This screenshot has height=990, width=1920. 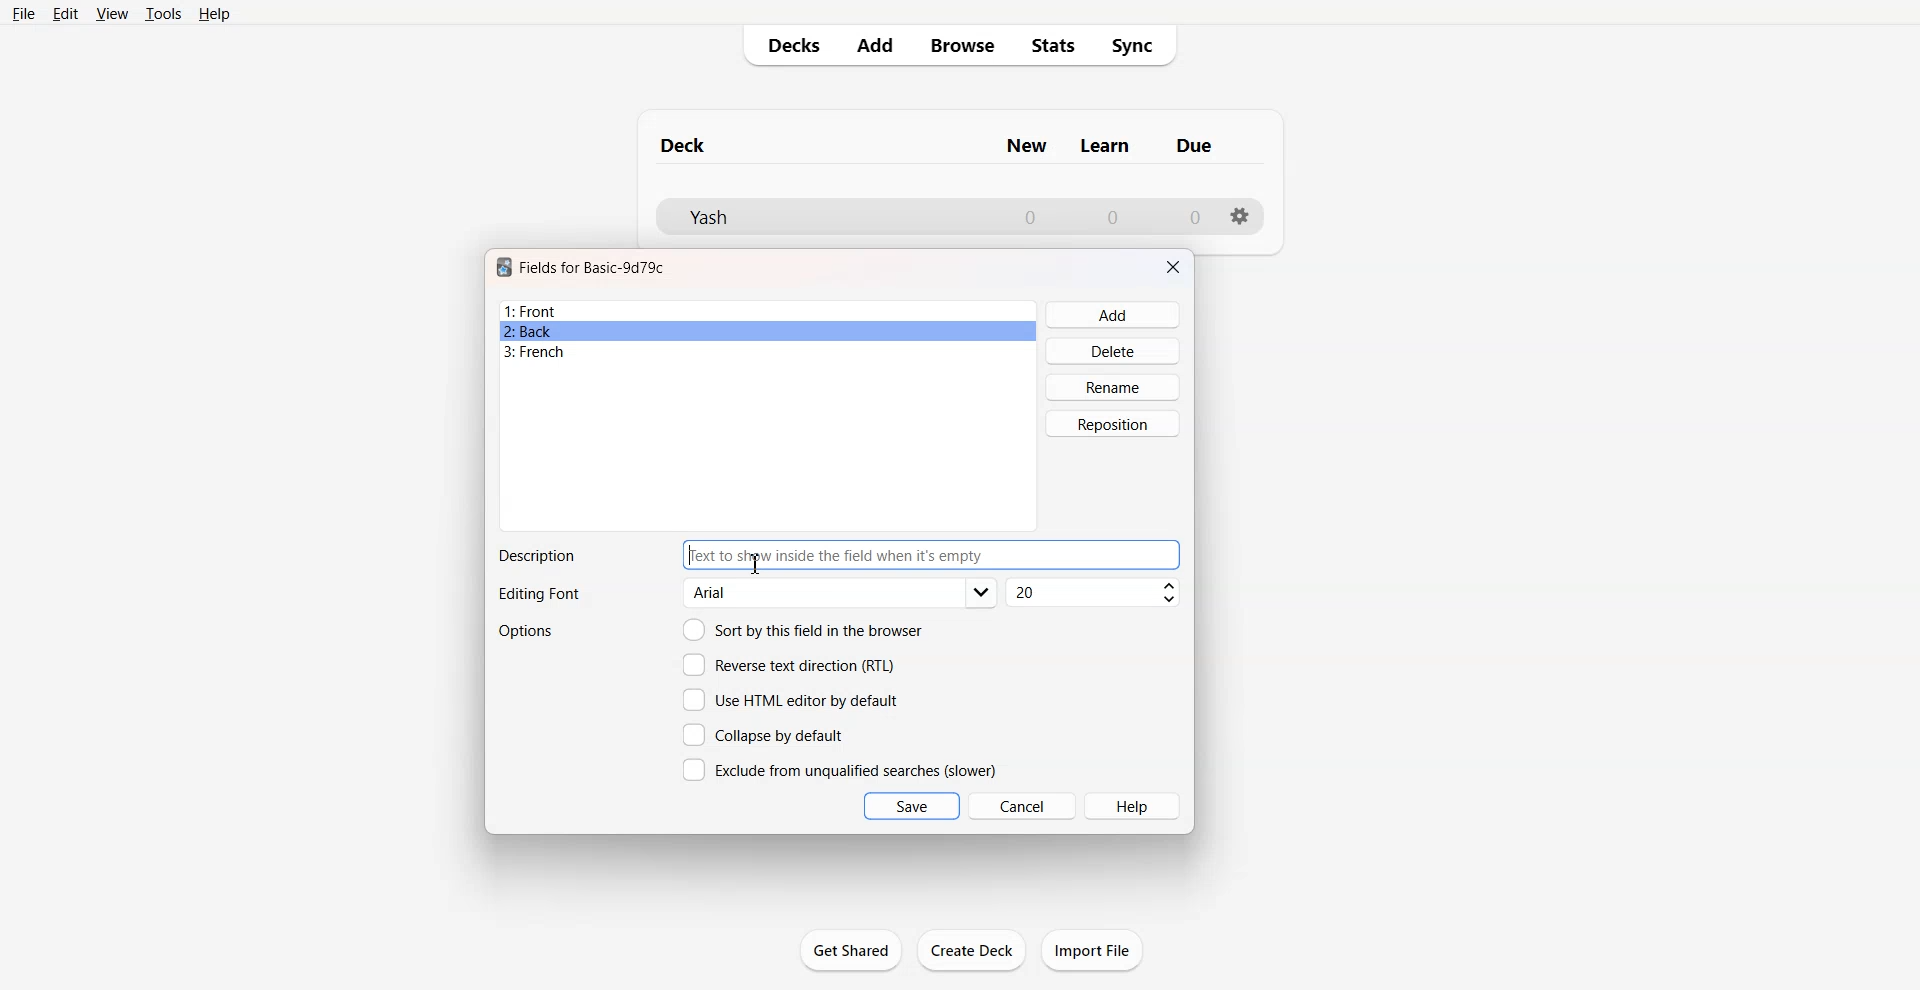 I want to click on Stats, so click(x=1054, y=46).